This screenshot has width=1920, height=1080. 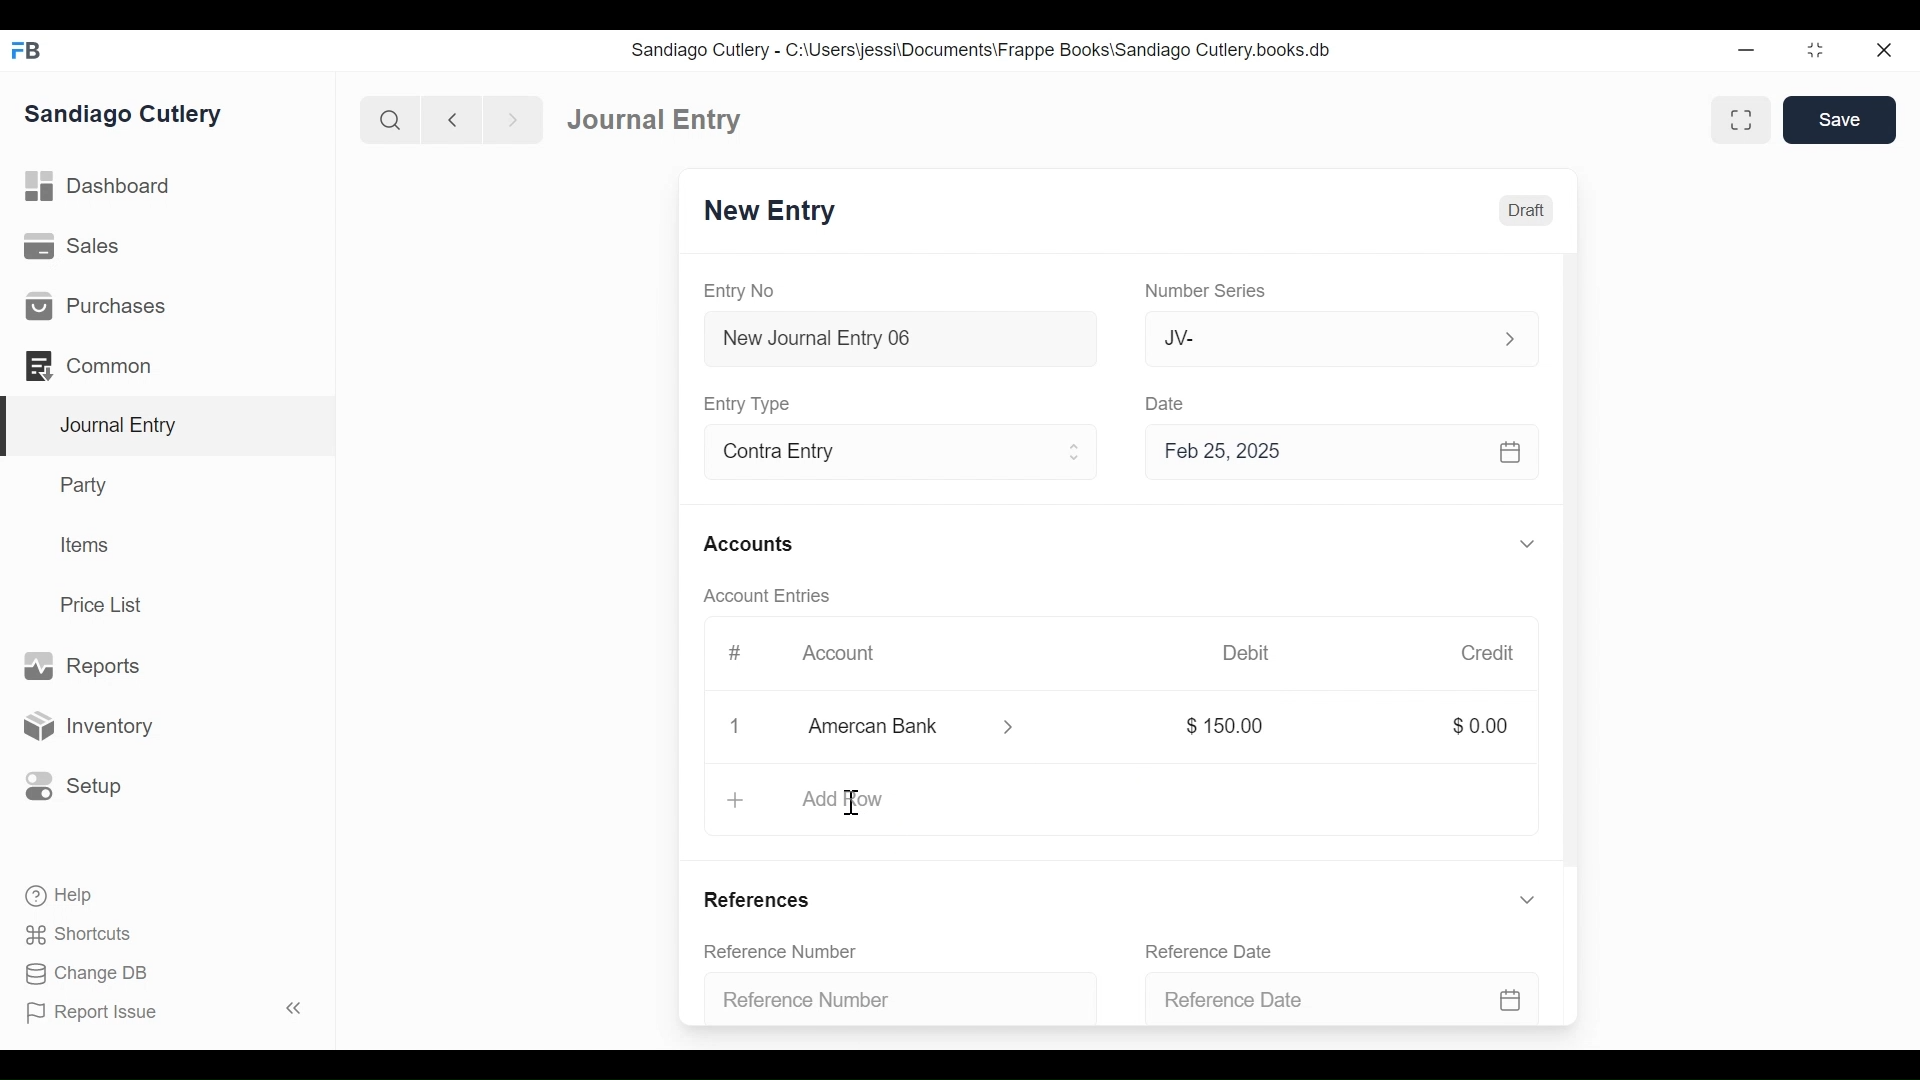 I want to click on Journal Entry, so click(x=169, y=427).